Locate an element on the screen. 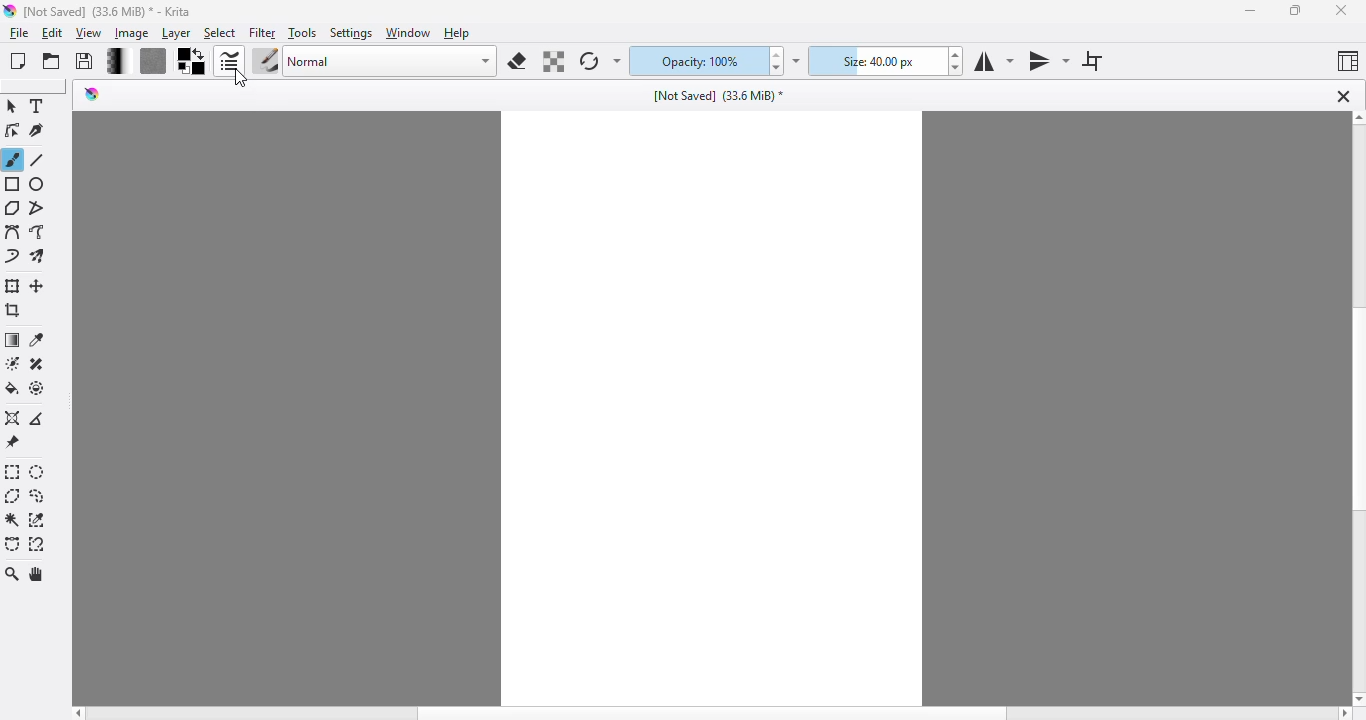 This screenshot has width=1366, height=720. preserve alpha is located at coordinates (555, 61).